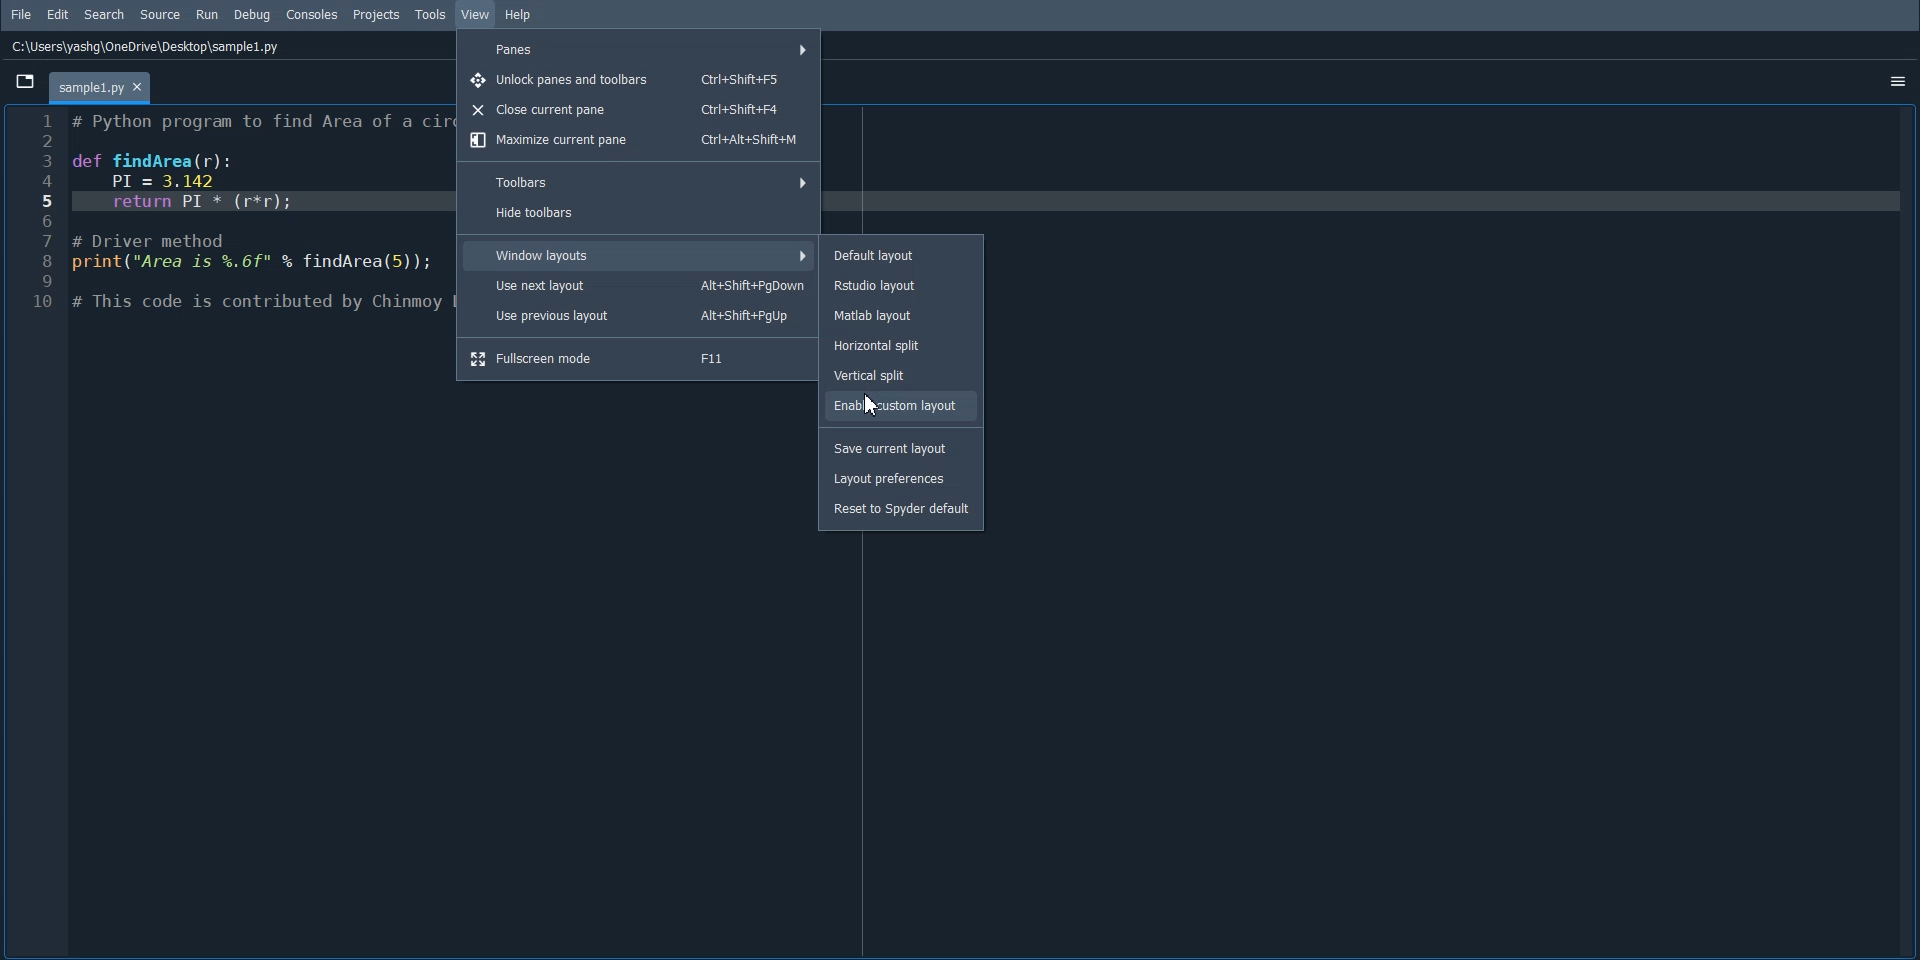 The image size is (1920, 960). What do you see at coordinates (876, 404) in the screenshot?
I see `Cursor` at bounding box center [876, 404].